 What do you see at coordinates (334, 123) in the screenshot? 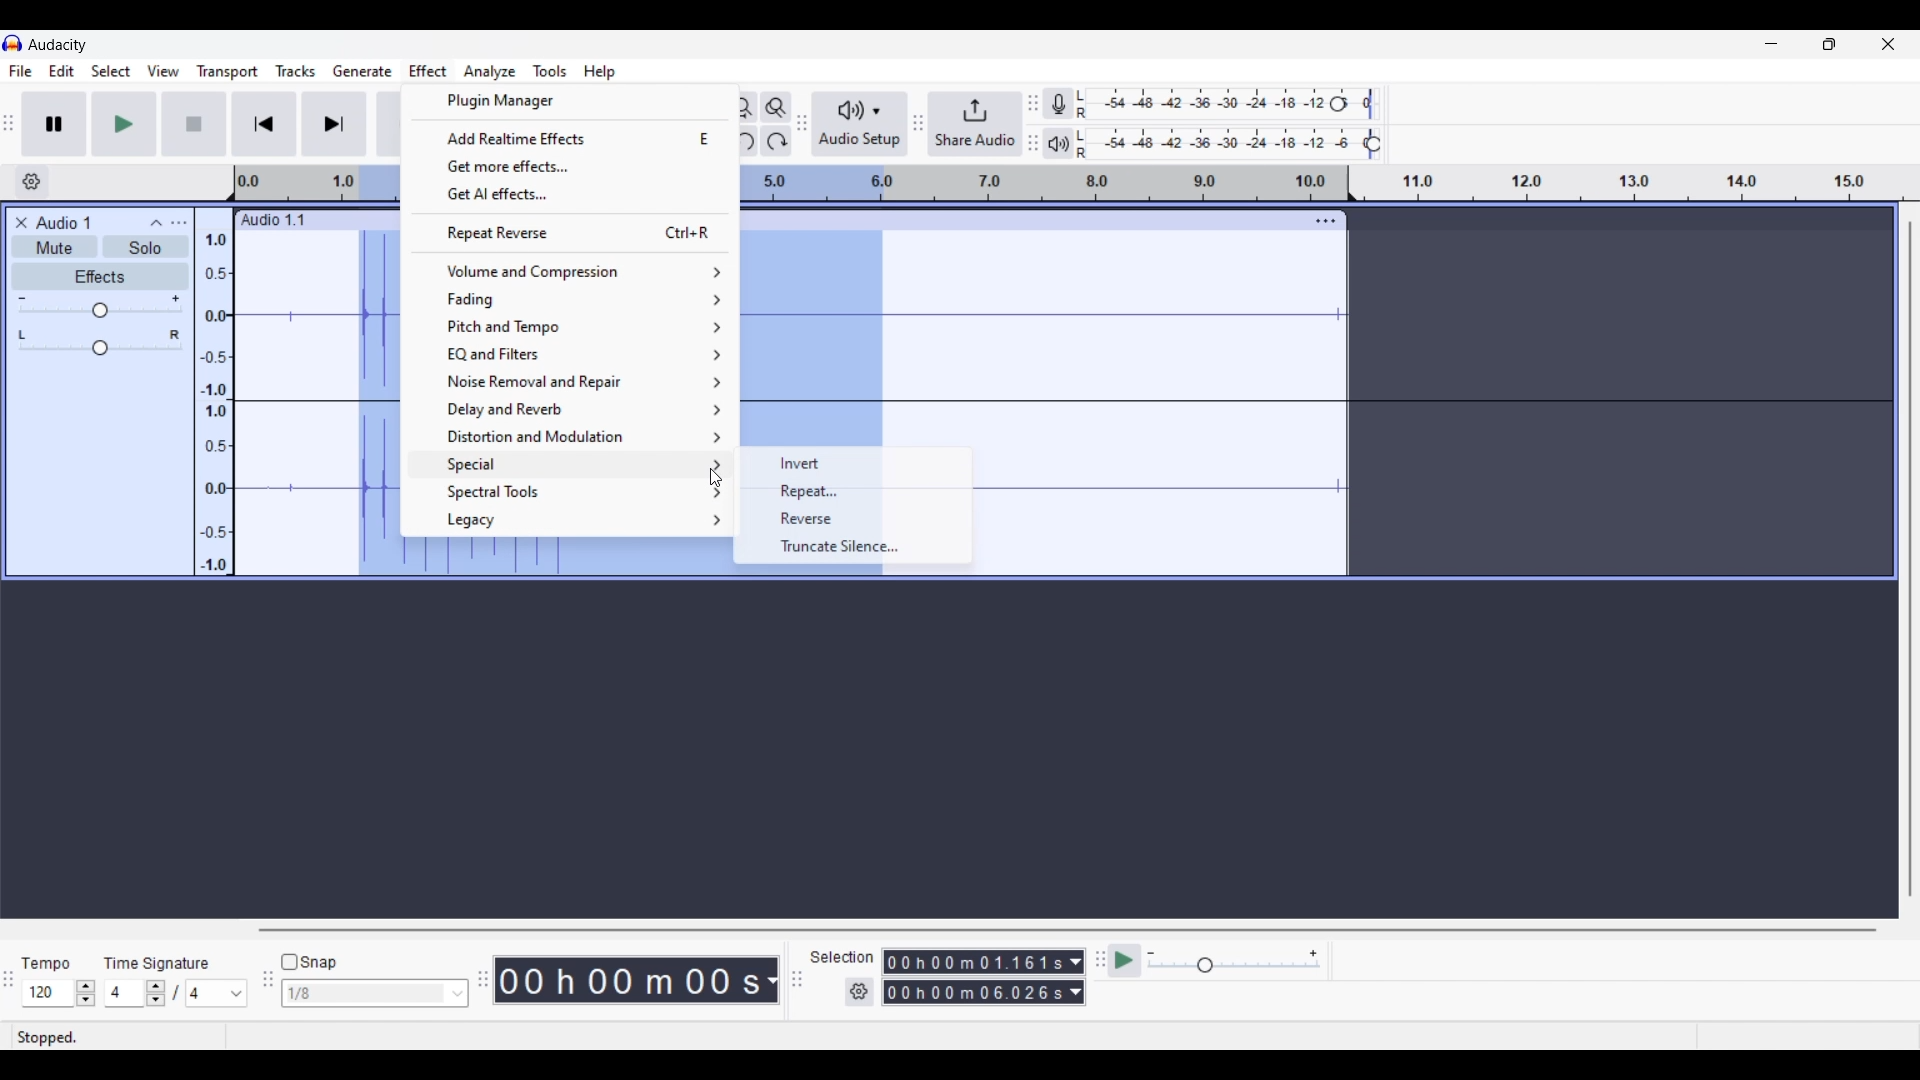
I see `Skip/Select to end` at bounding box center [334, 123].